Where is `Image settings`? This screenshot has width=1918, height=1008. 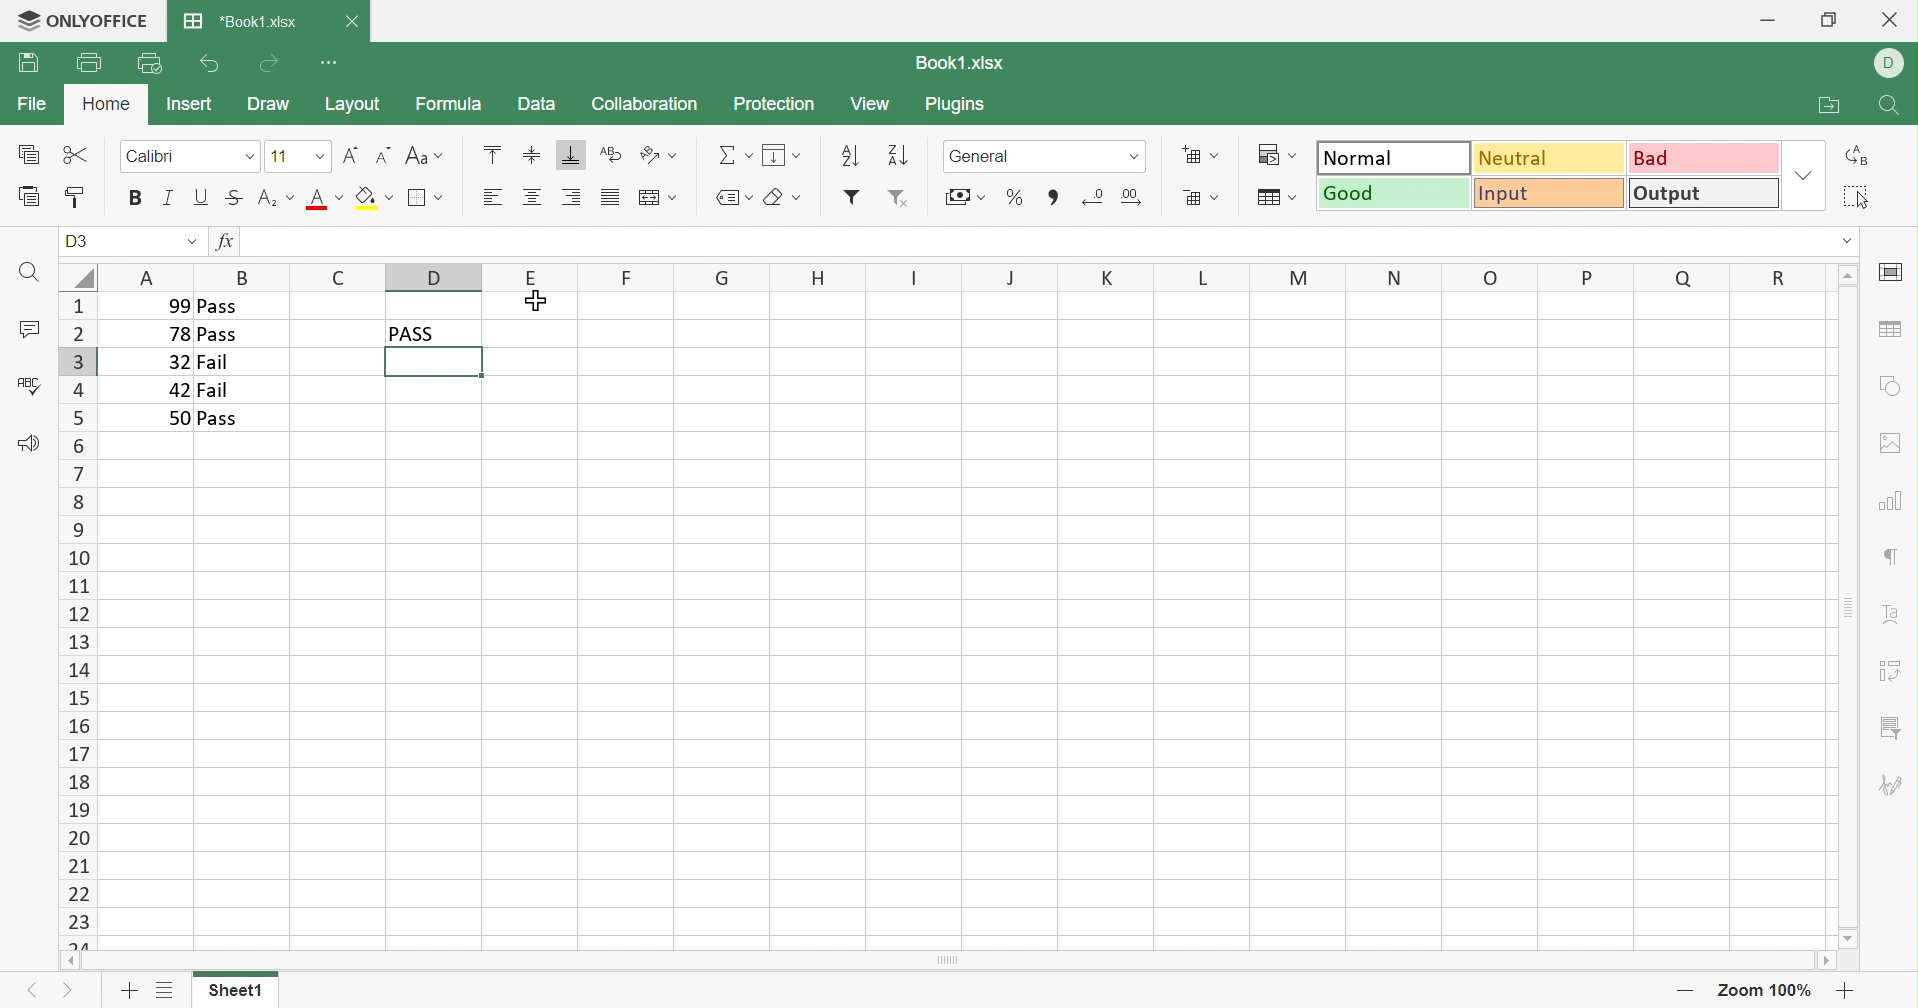 Image settings is located at coordinates (1894, 441).